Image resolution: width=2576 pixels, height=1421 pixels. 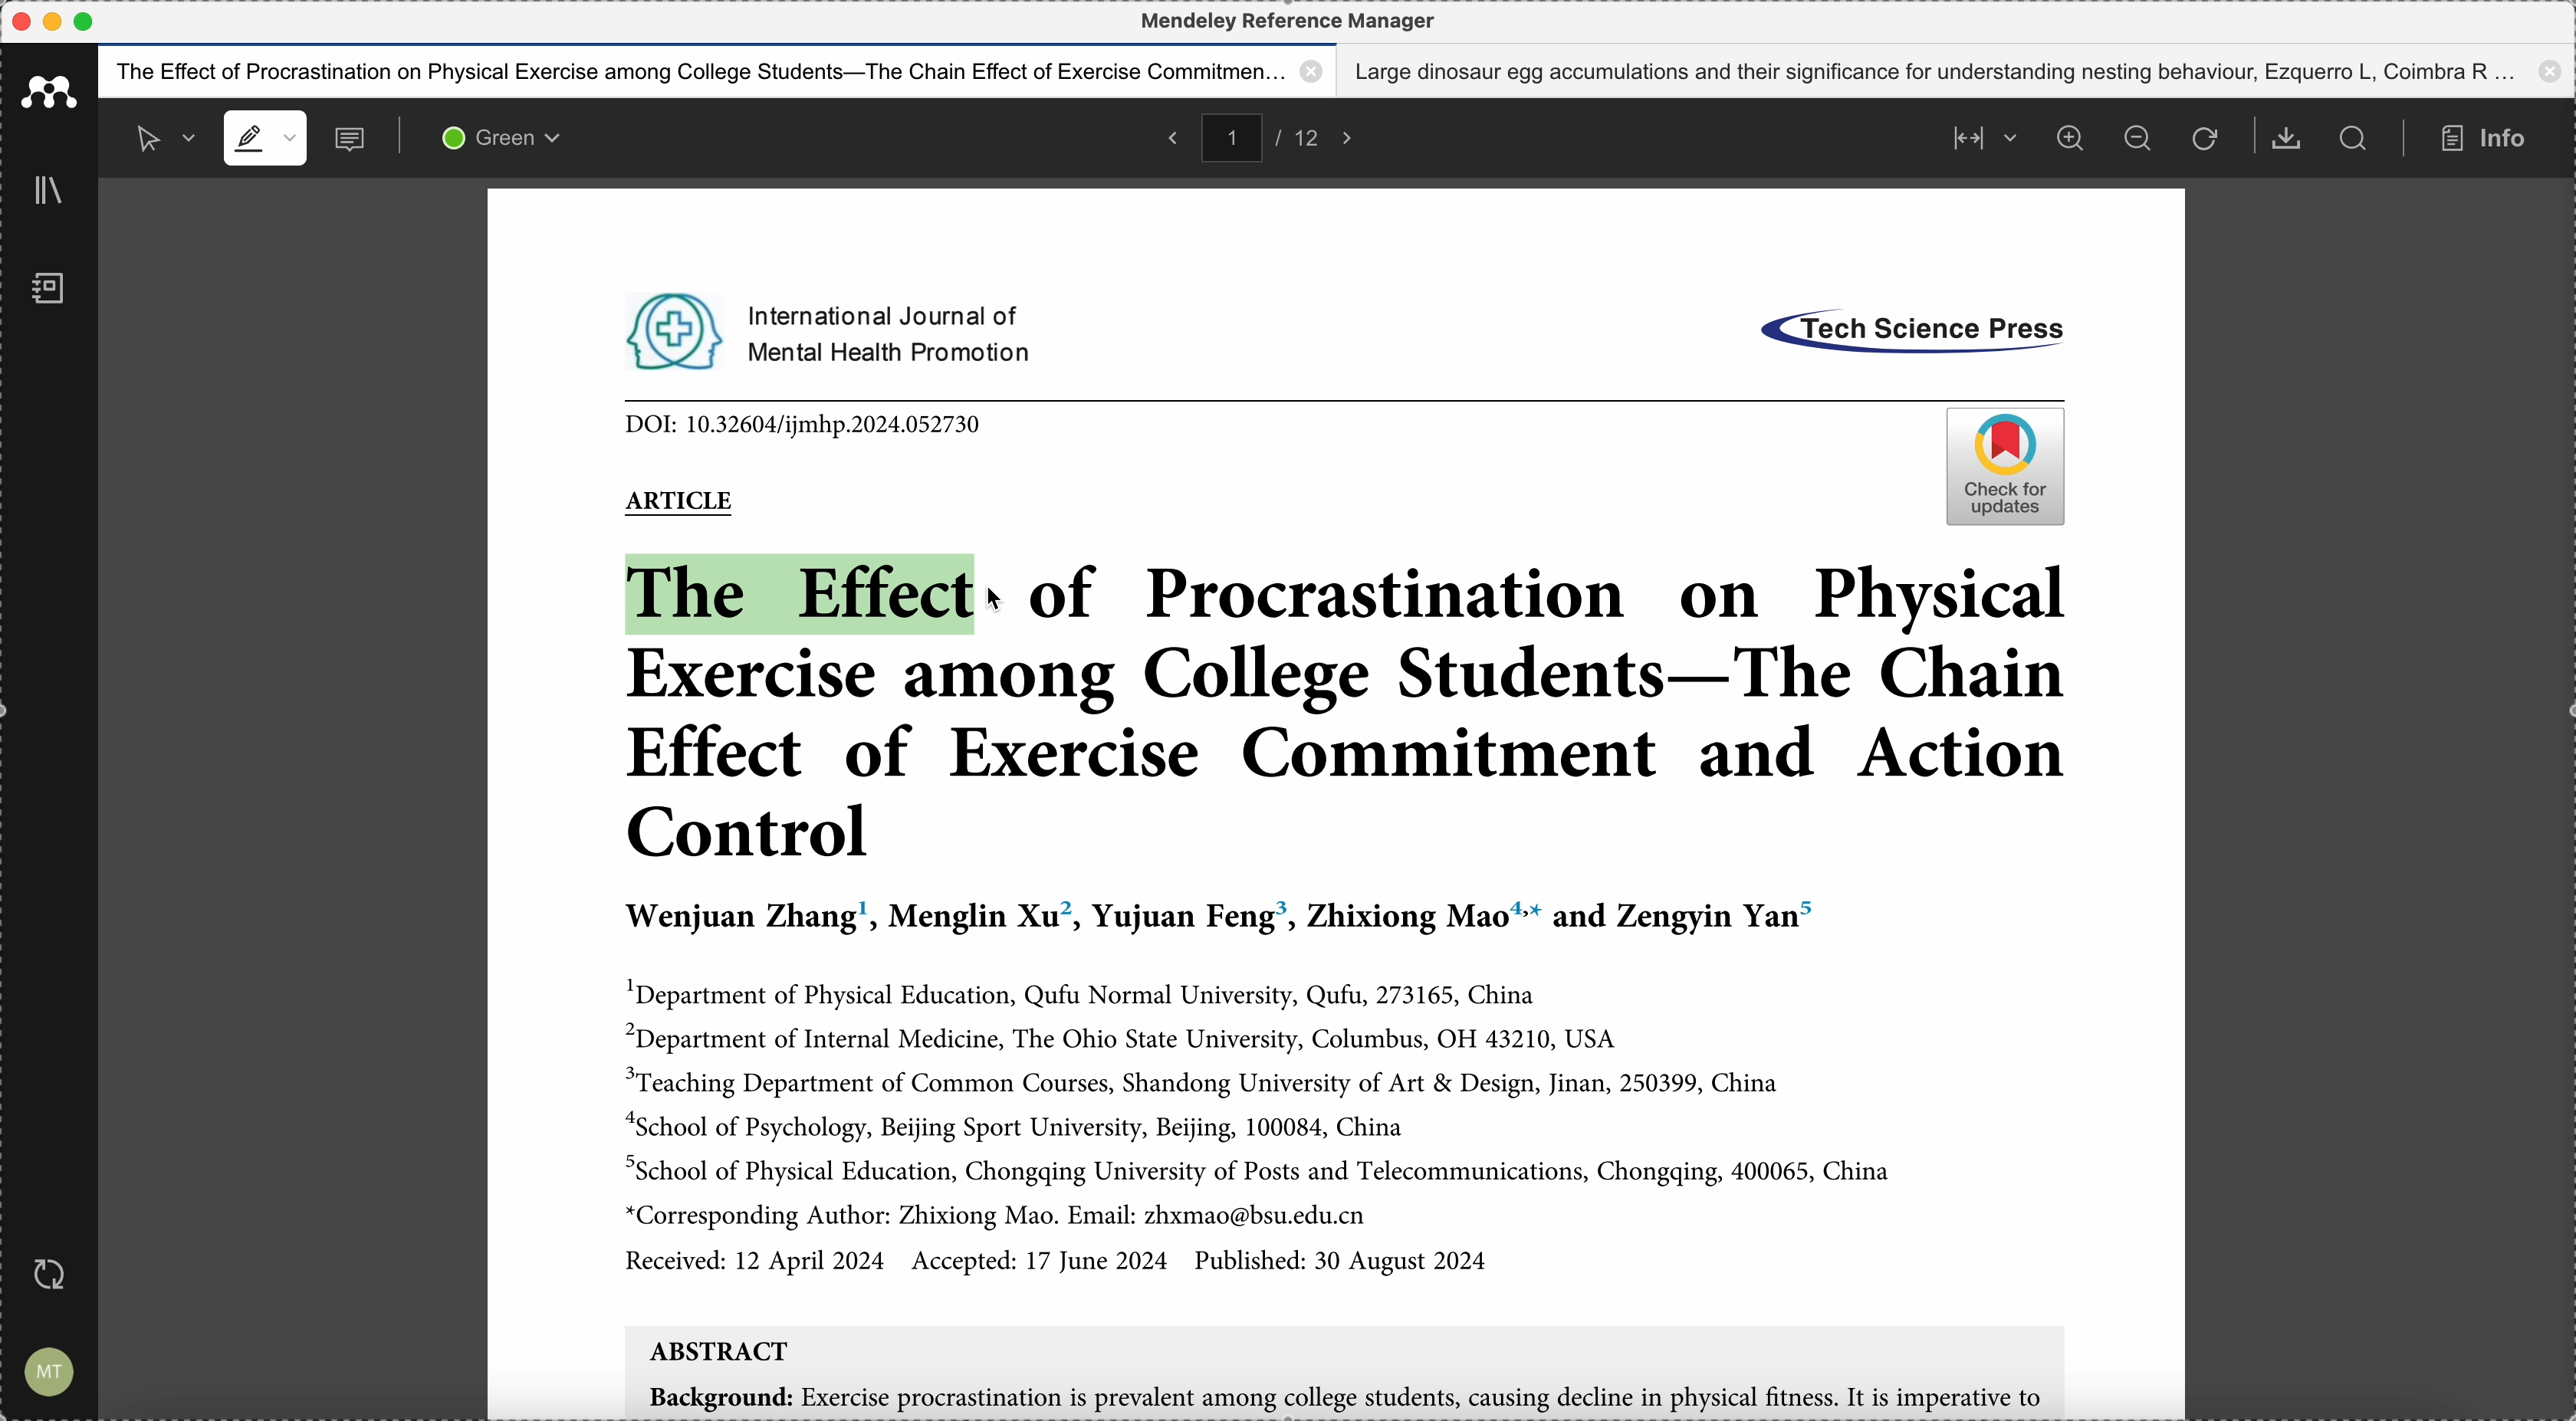 What do you see at coordinates (796, 594) in the screenshot?
I see `drag to highlight with green color` at bounding box center [796, 594].